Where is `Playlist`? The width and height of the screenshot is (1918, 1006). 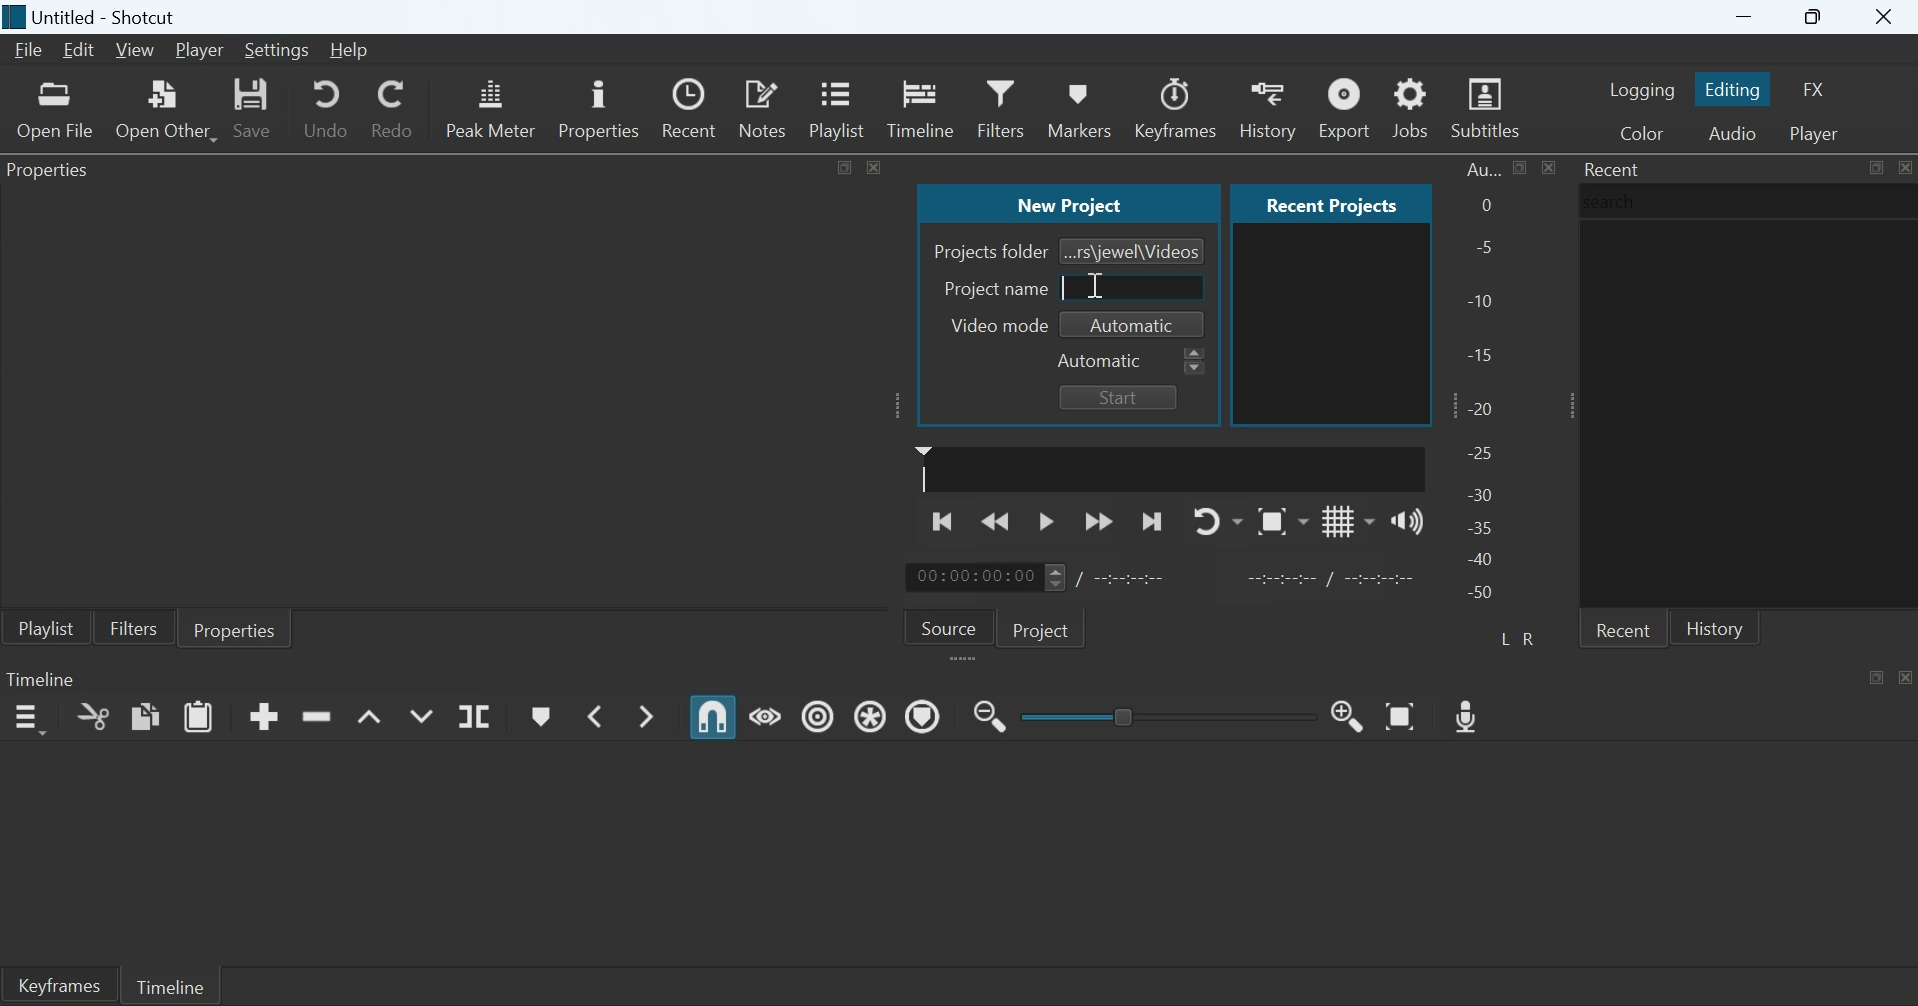
Playlist is located at coordinates (46, 627).